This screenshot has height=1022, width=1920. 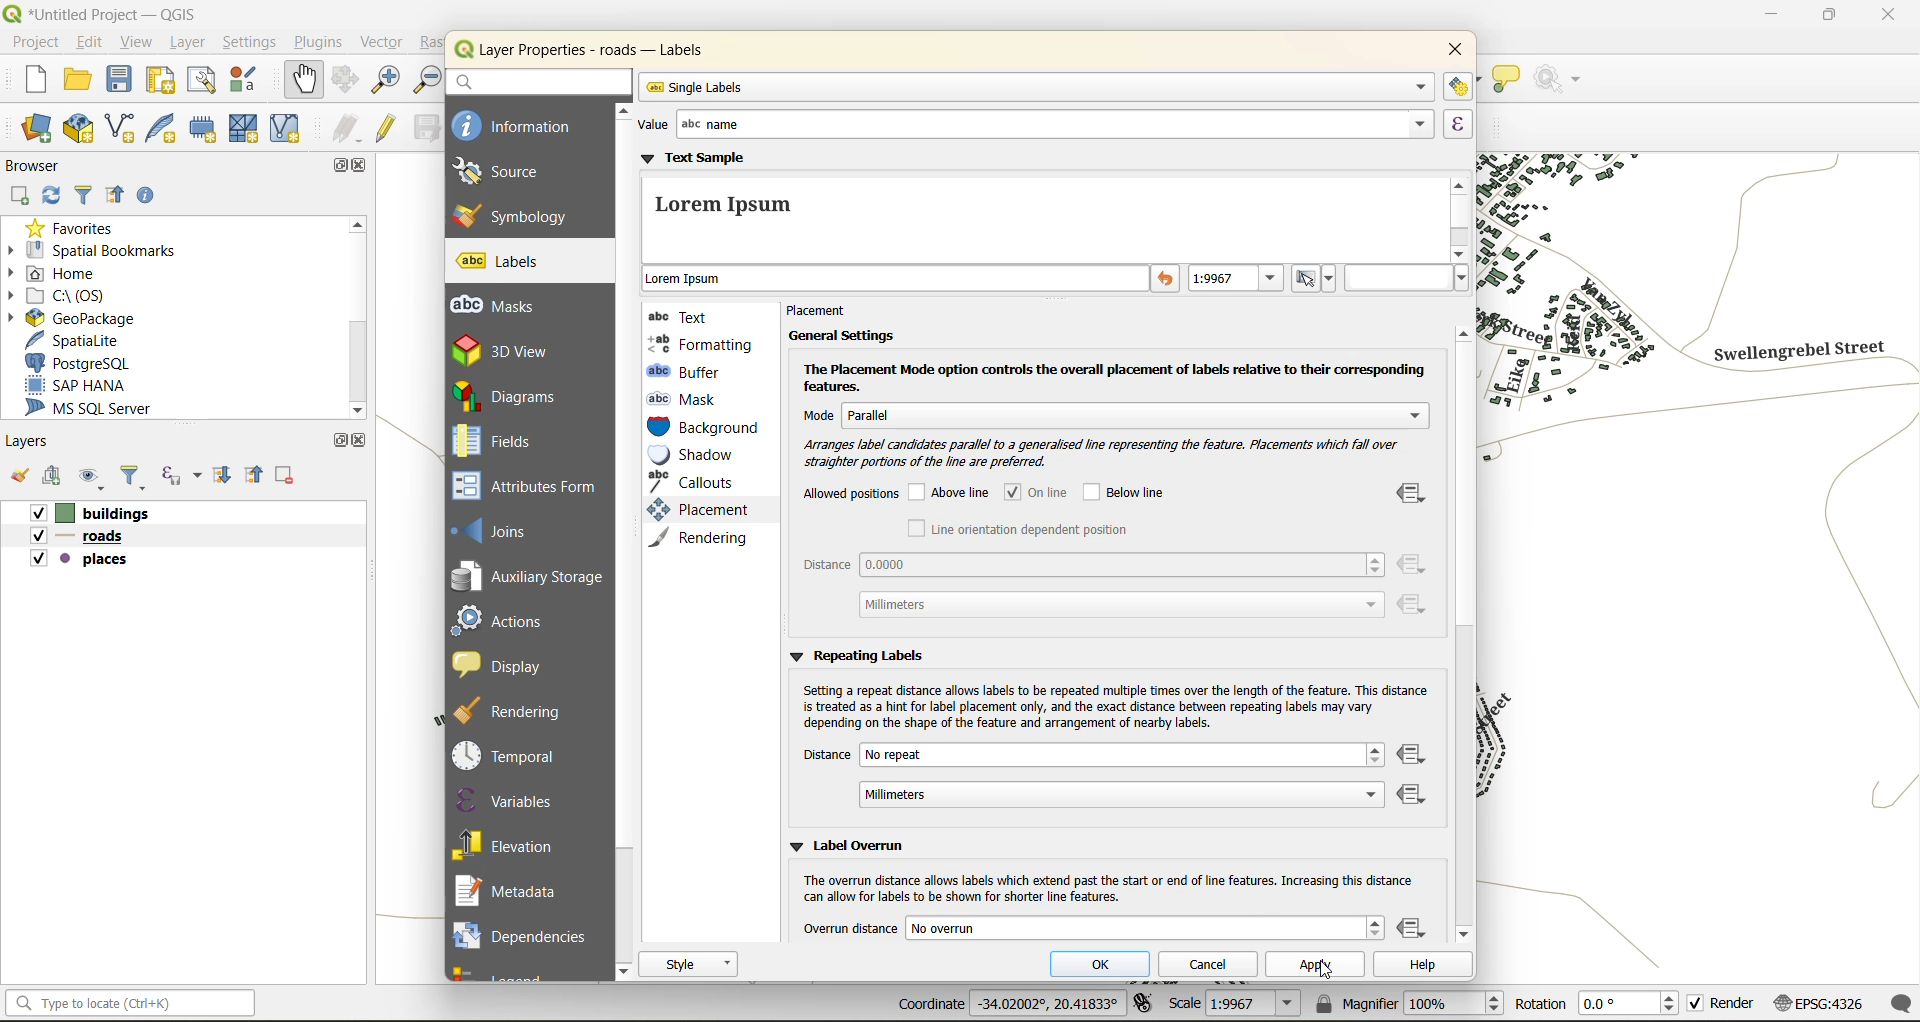 I want to click on cancel, so click(x=1213, y=963).